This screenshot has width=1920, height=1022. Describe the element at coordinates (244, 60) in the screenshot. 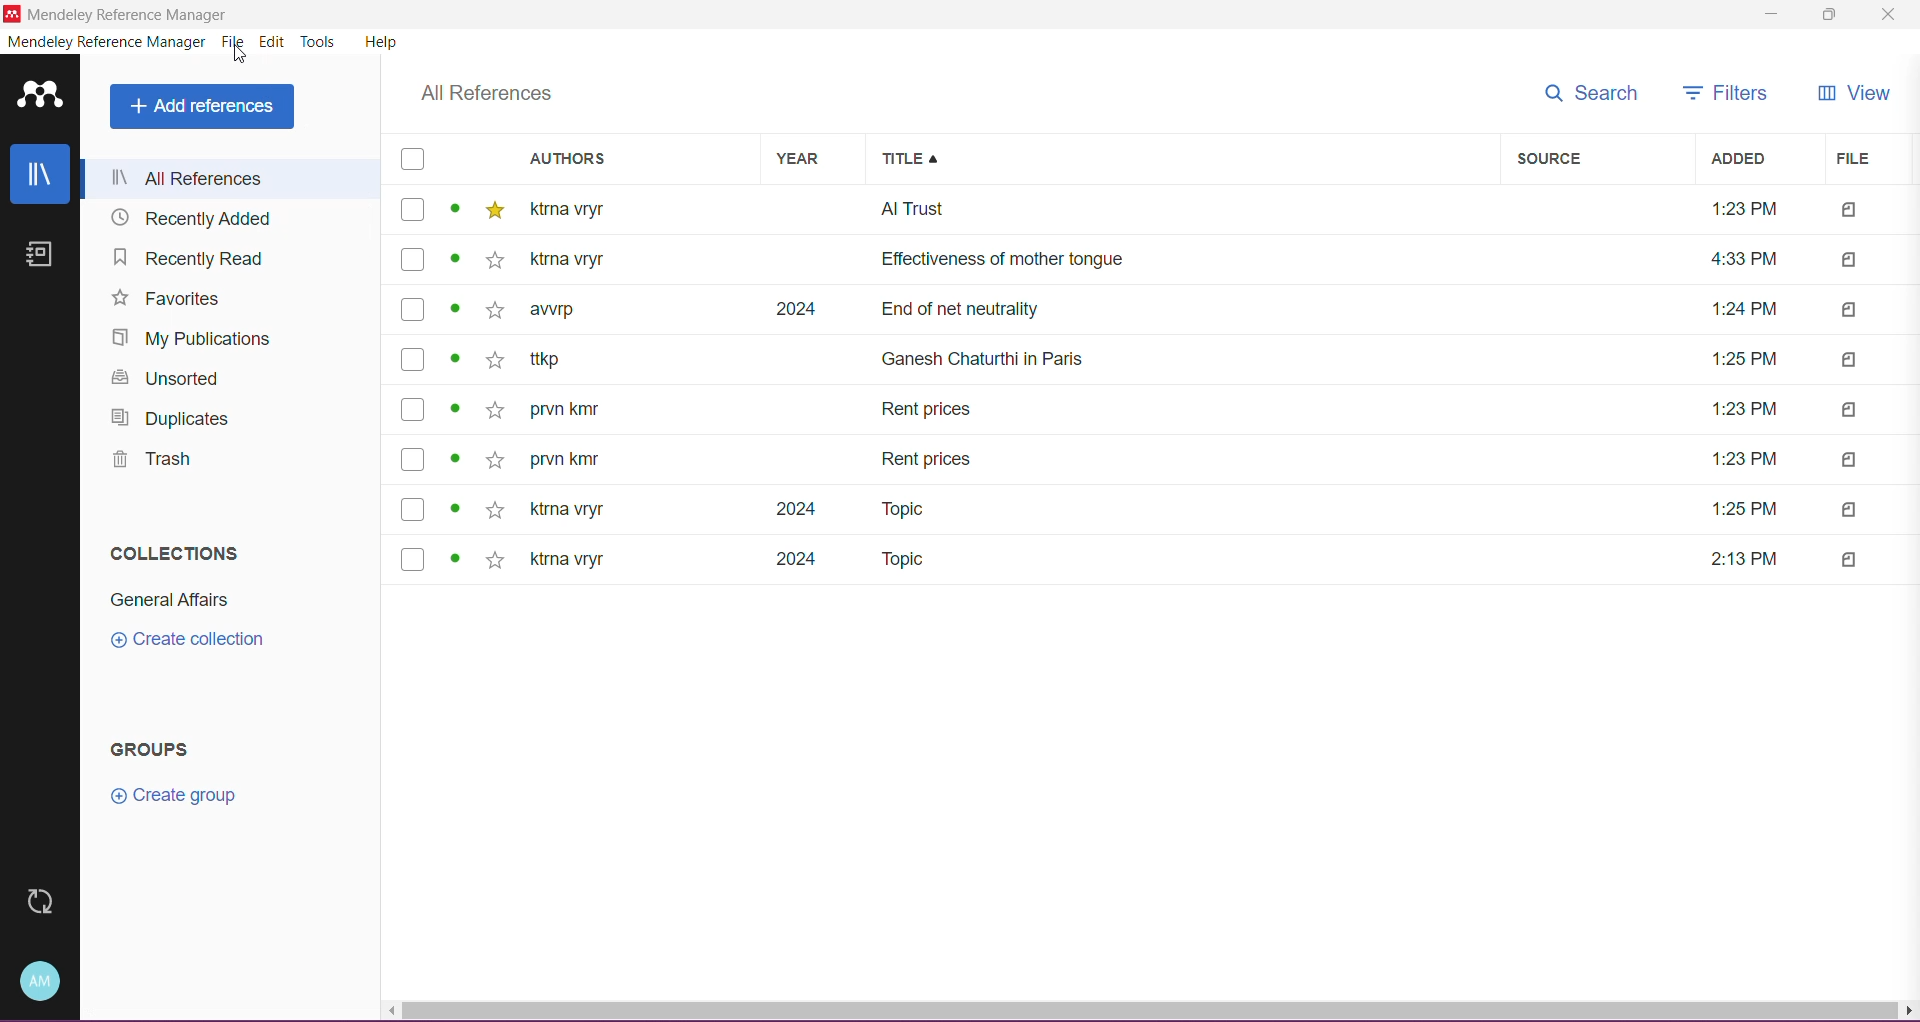

I see `cursor` at that location.